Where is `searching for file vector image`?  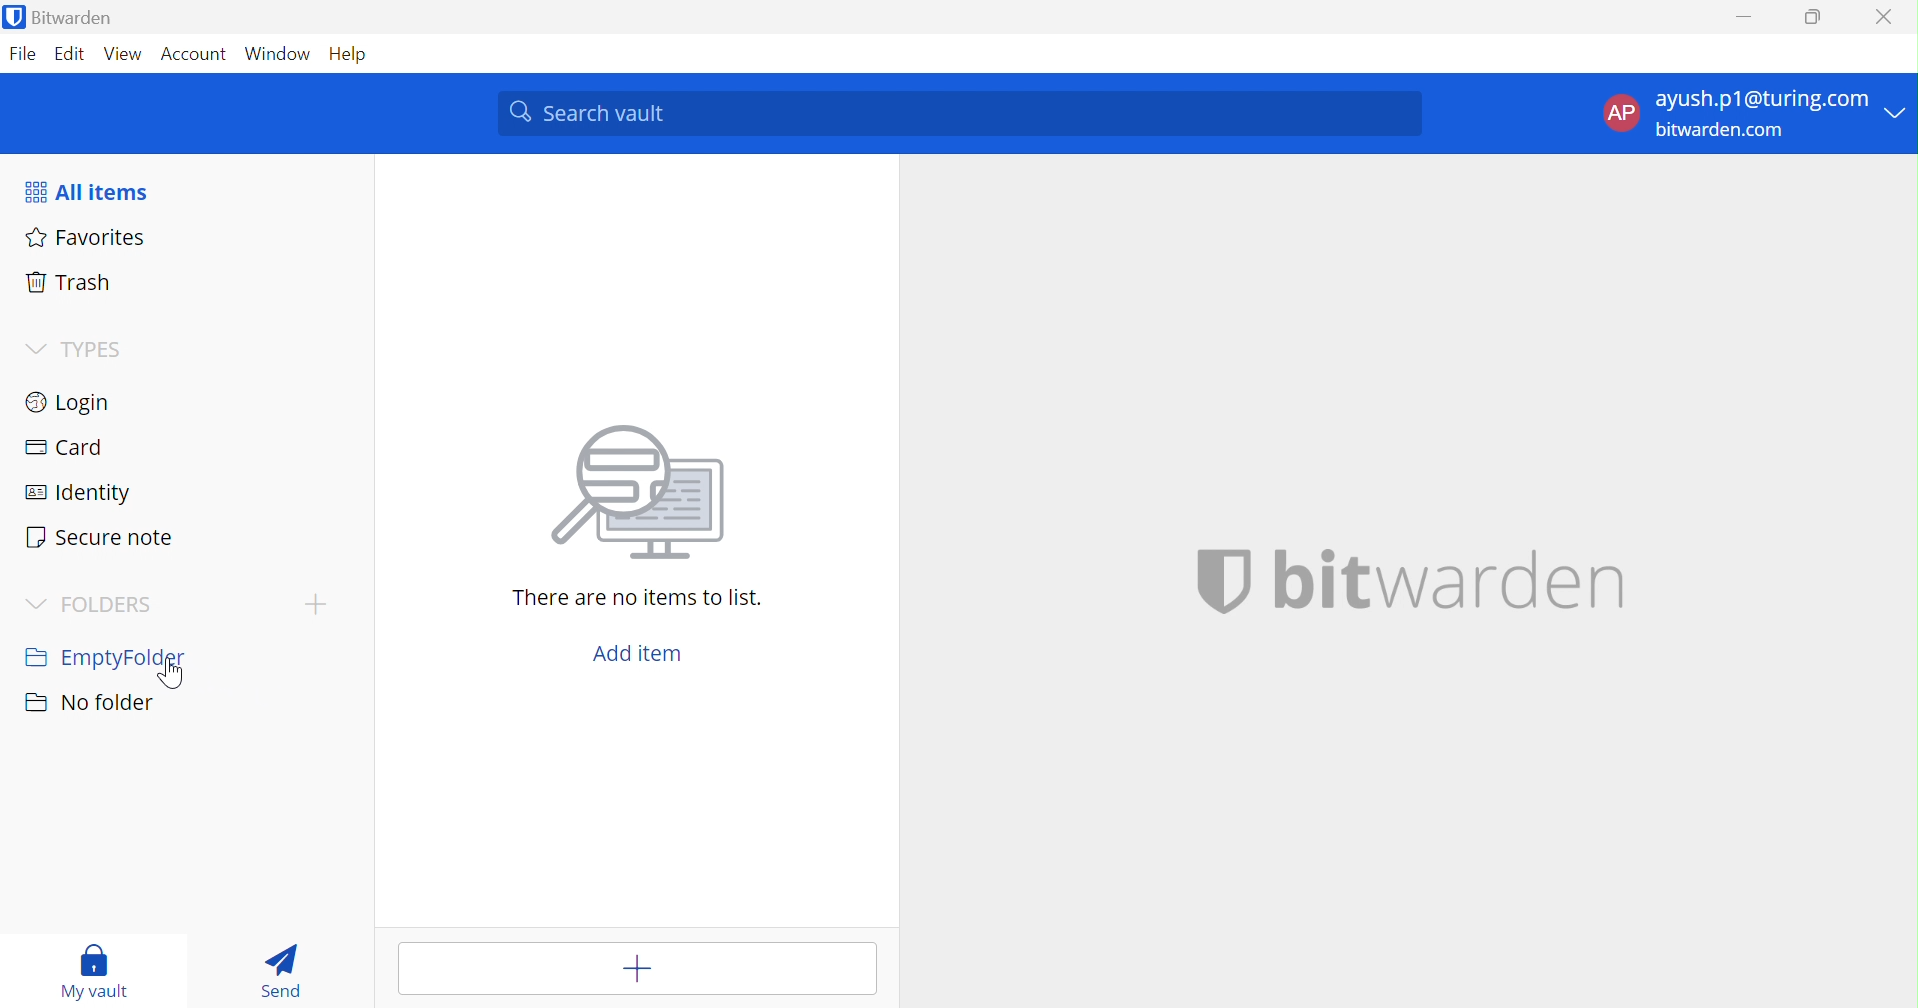 searching for file vector image is located at coordinates (629, 495).